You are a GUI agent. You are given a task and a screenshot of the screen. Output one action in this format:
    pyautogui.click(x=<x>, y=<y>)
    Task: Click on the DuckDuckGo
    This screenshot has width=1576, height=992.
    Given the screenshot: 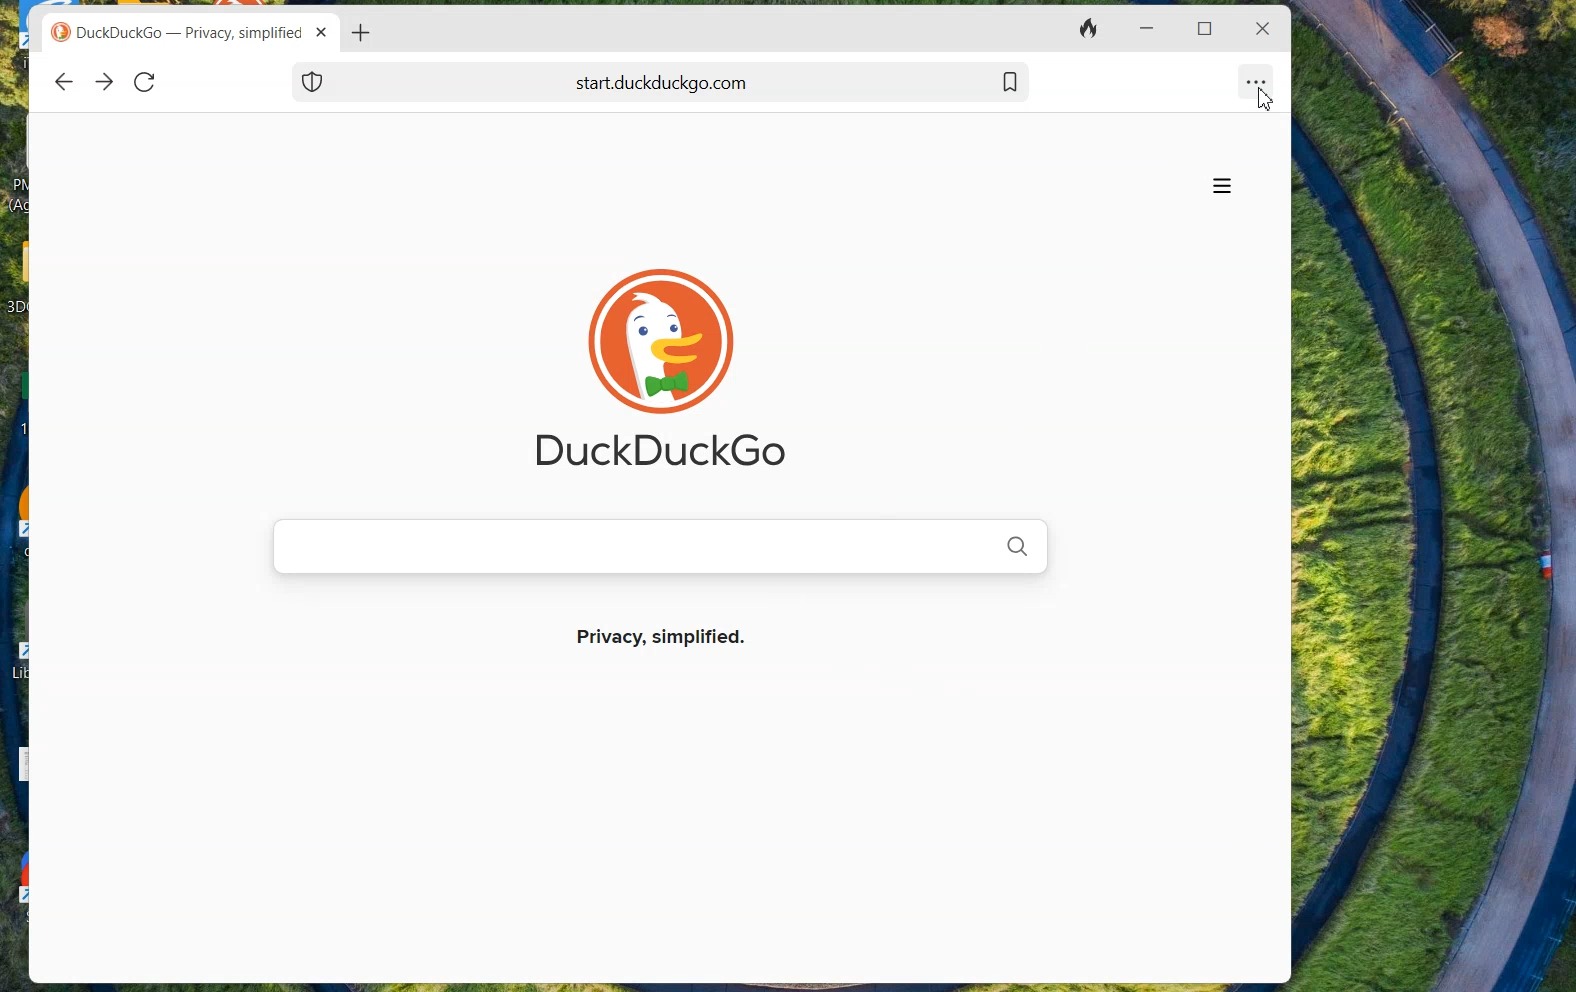 What is the action you would take?
    pyautogui.click(x=668, y=453)
    